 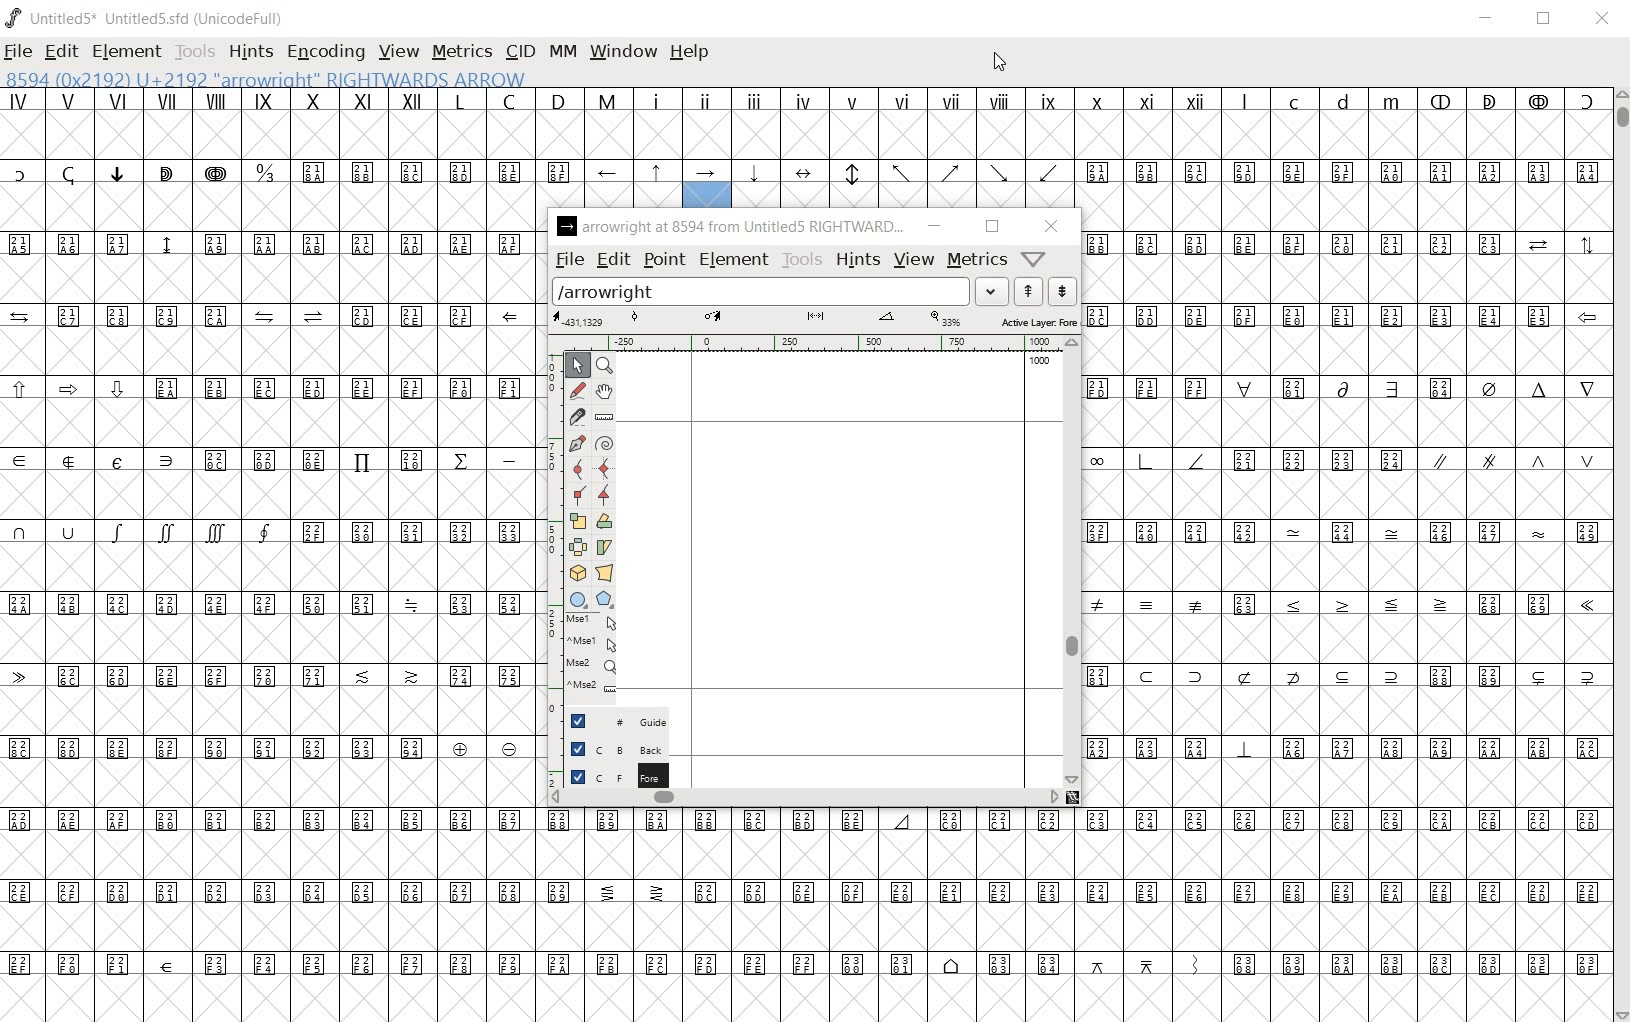 What do you see at coordinates (1026, 291) in the screenshot?
I see `show the next word on the list` at bounding box center [1026, 291].